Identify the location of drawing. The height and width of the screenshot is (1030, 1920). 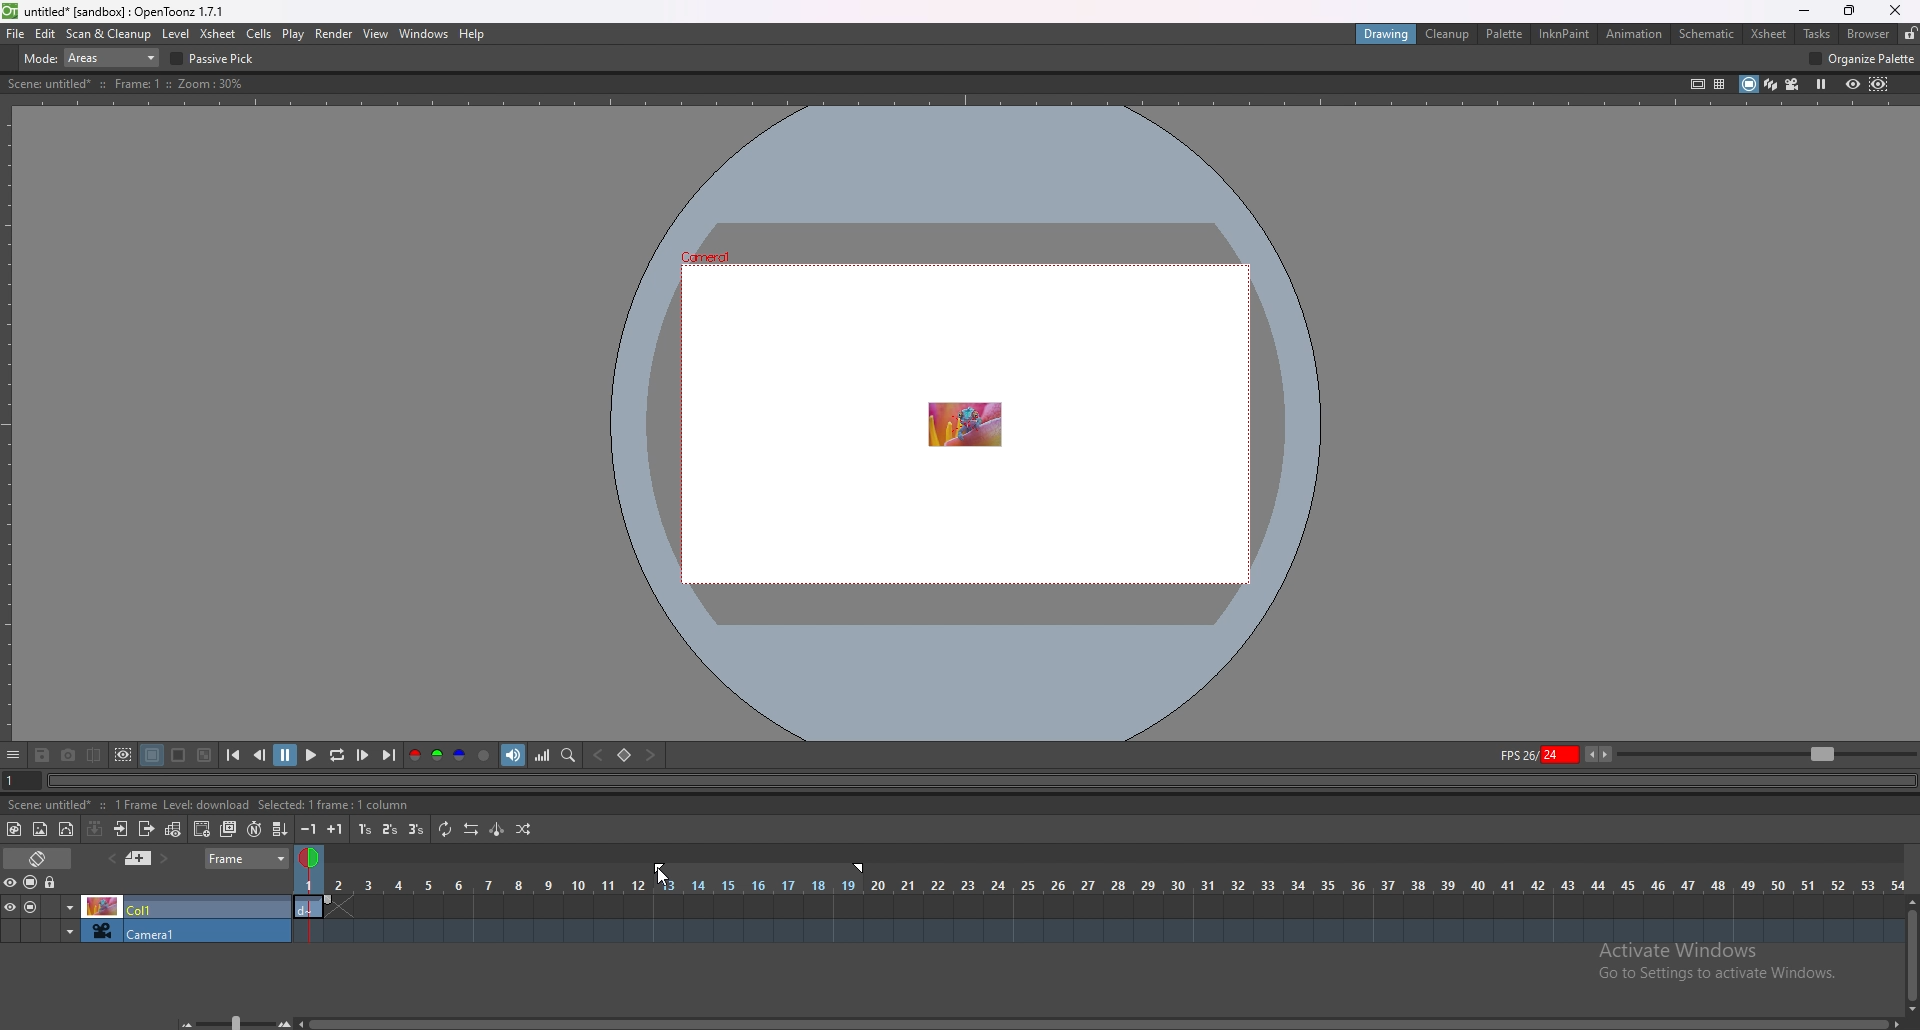
(1389, 34).